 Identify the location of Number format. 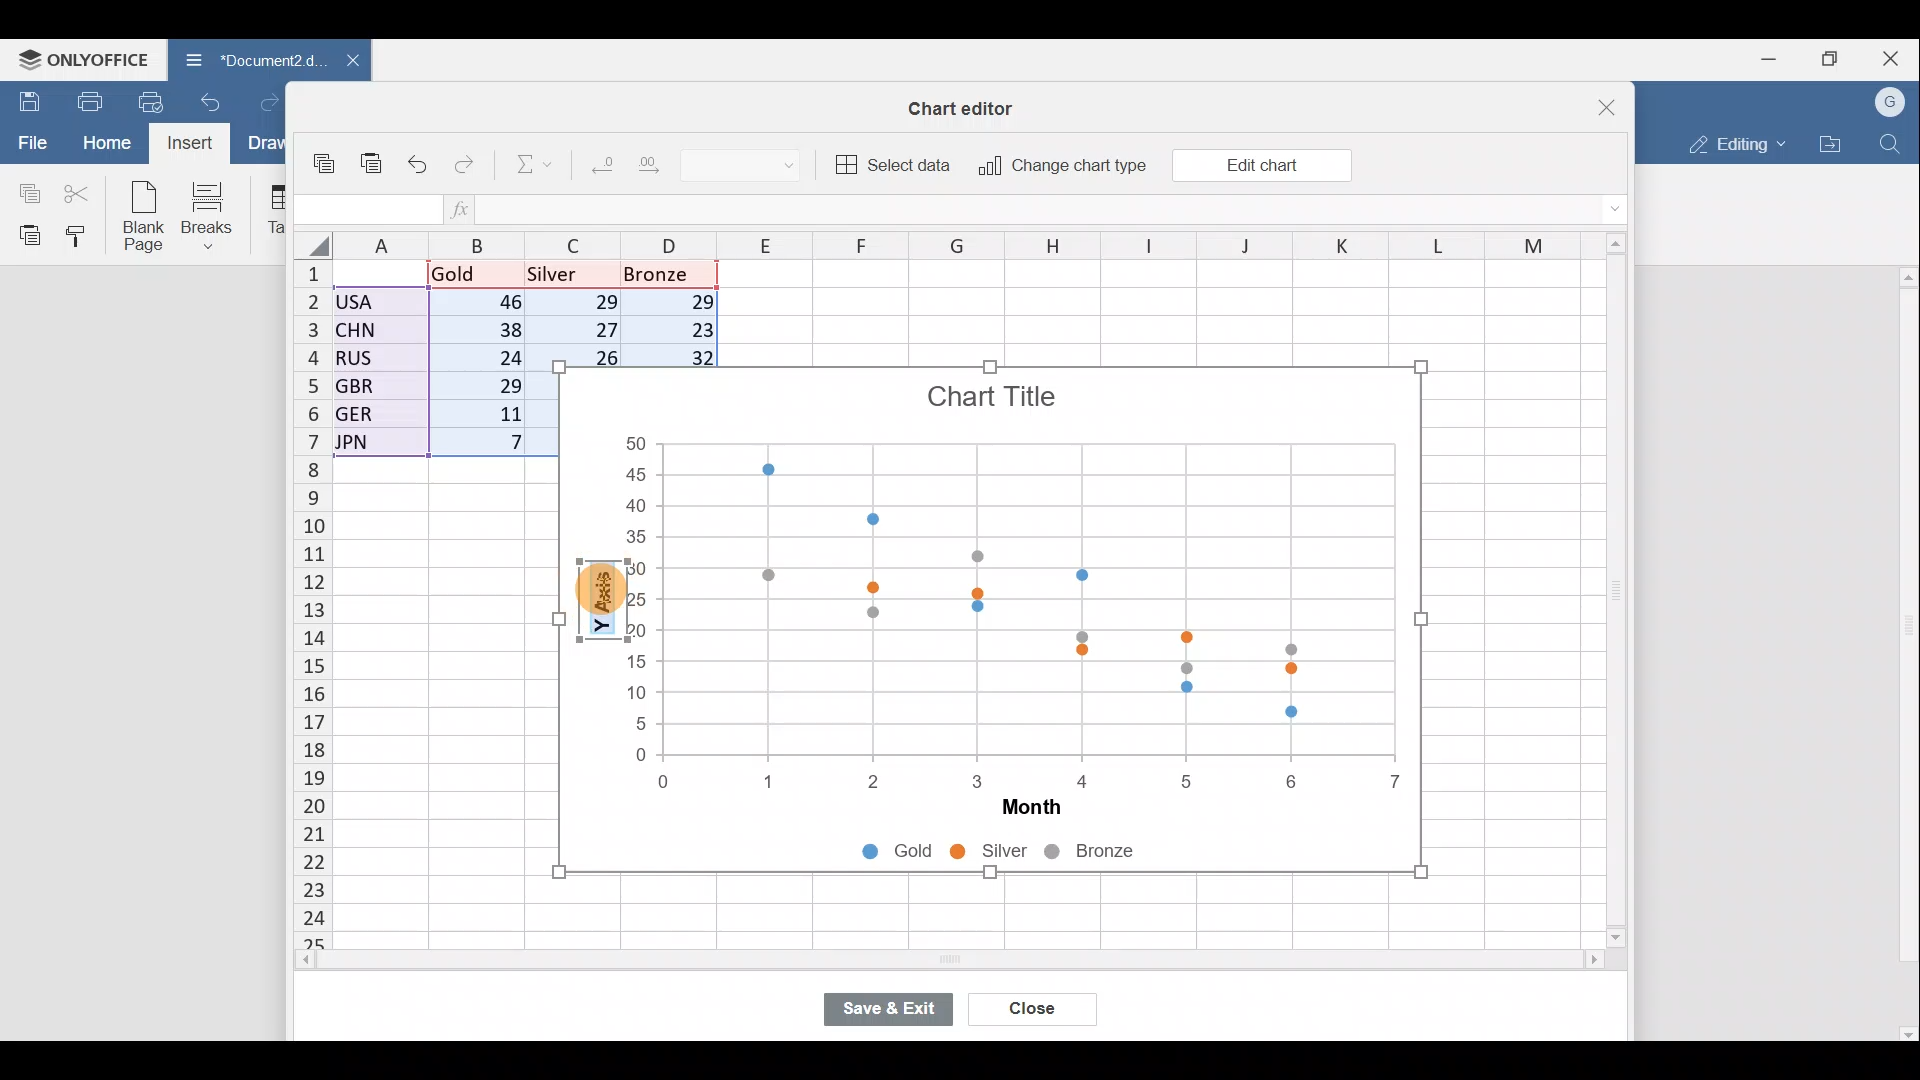
(763, 168).